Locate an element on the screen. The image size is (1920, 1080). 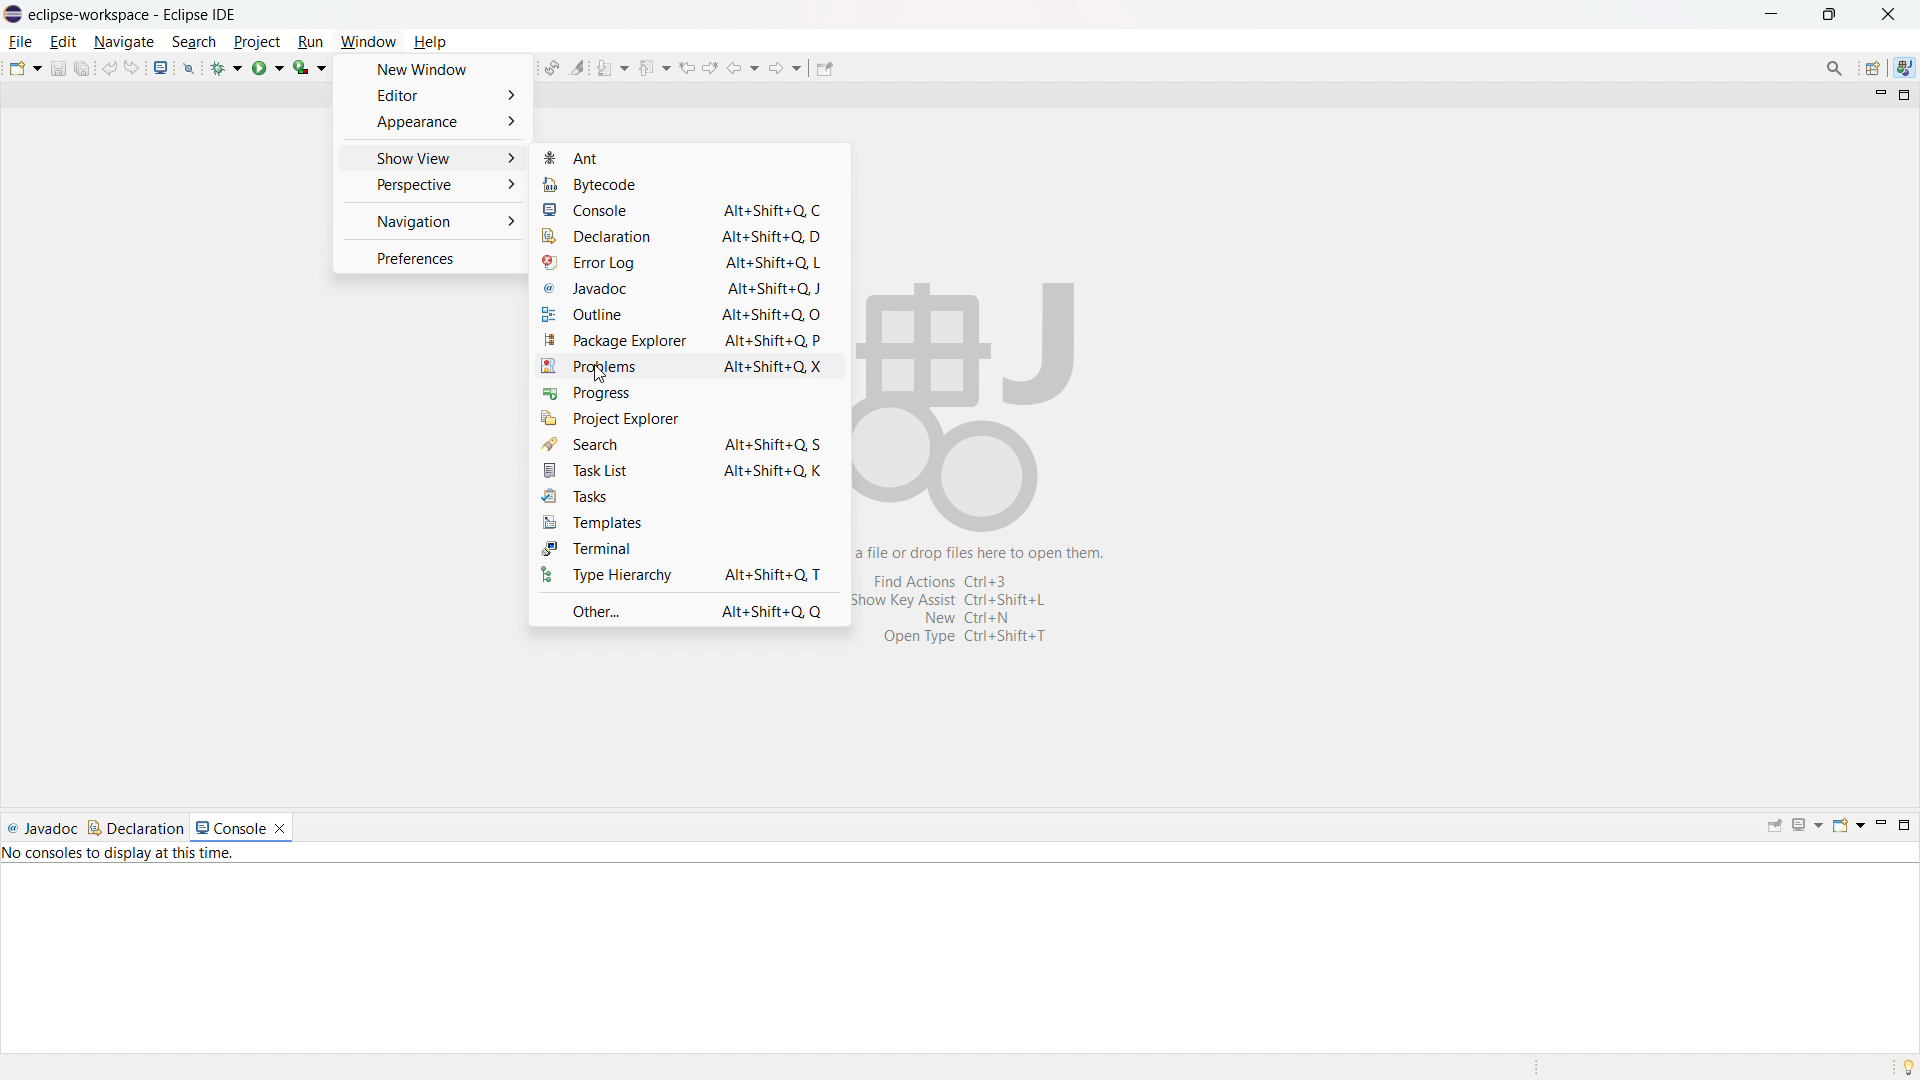
back is located at coordinates (745, 66).